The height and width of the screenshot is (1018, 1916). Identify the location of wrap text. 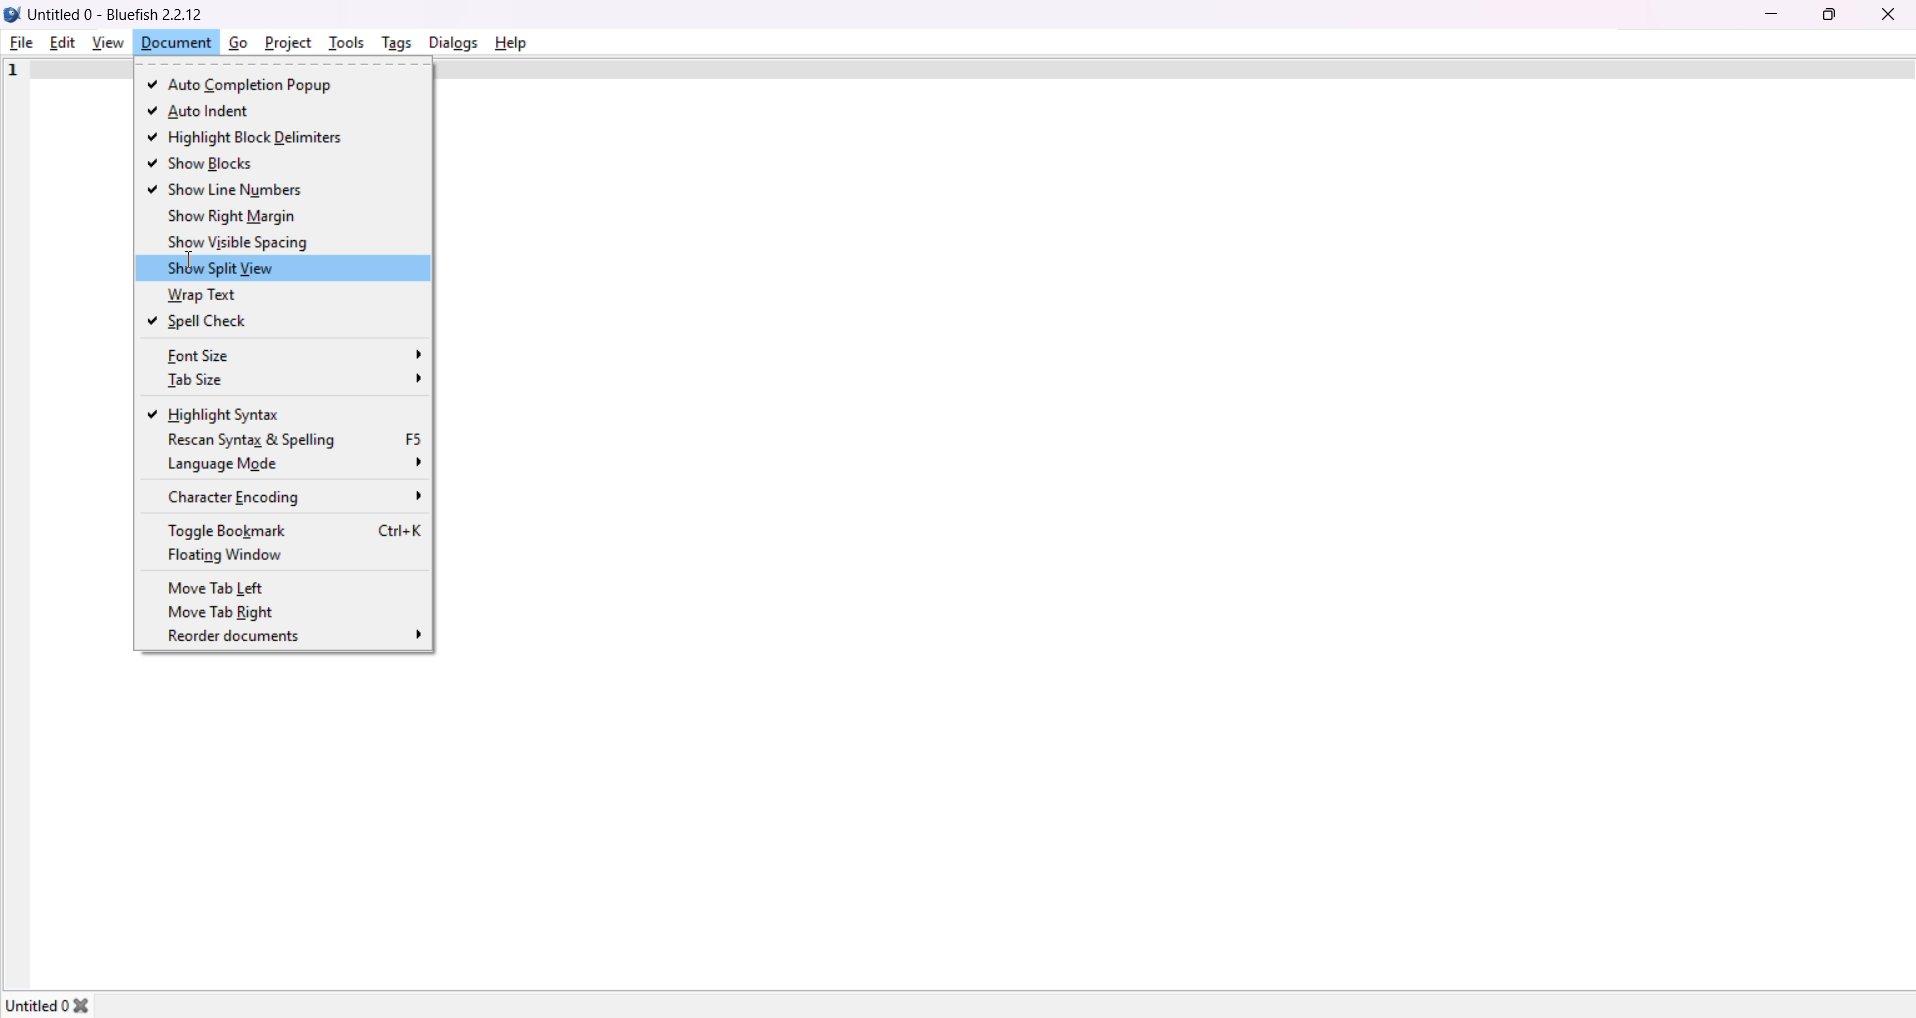
(195, 295).